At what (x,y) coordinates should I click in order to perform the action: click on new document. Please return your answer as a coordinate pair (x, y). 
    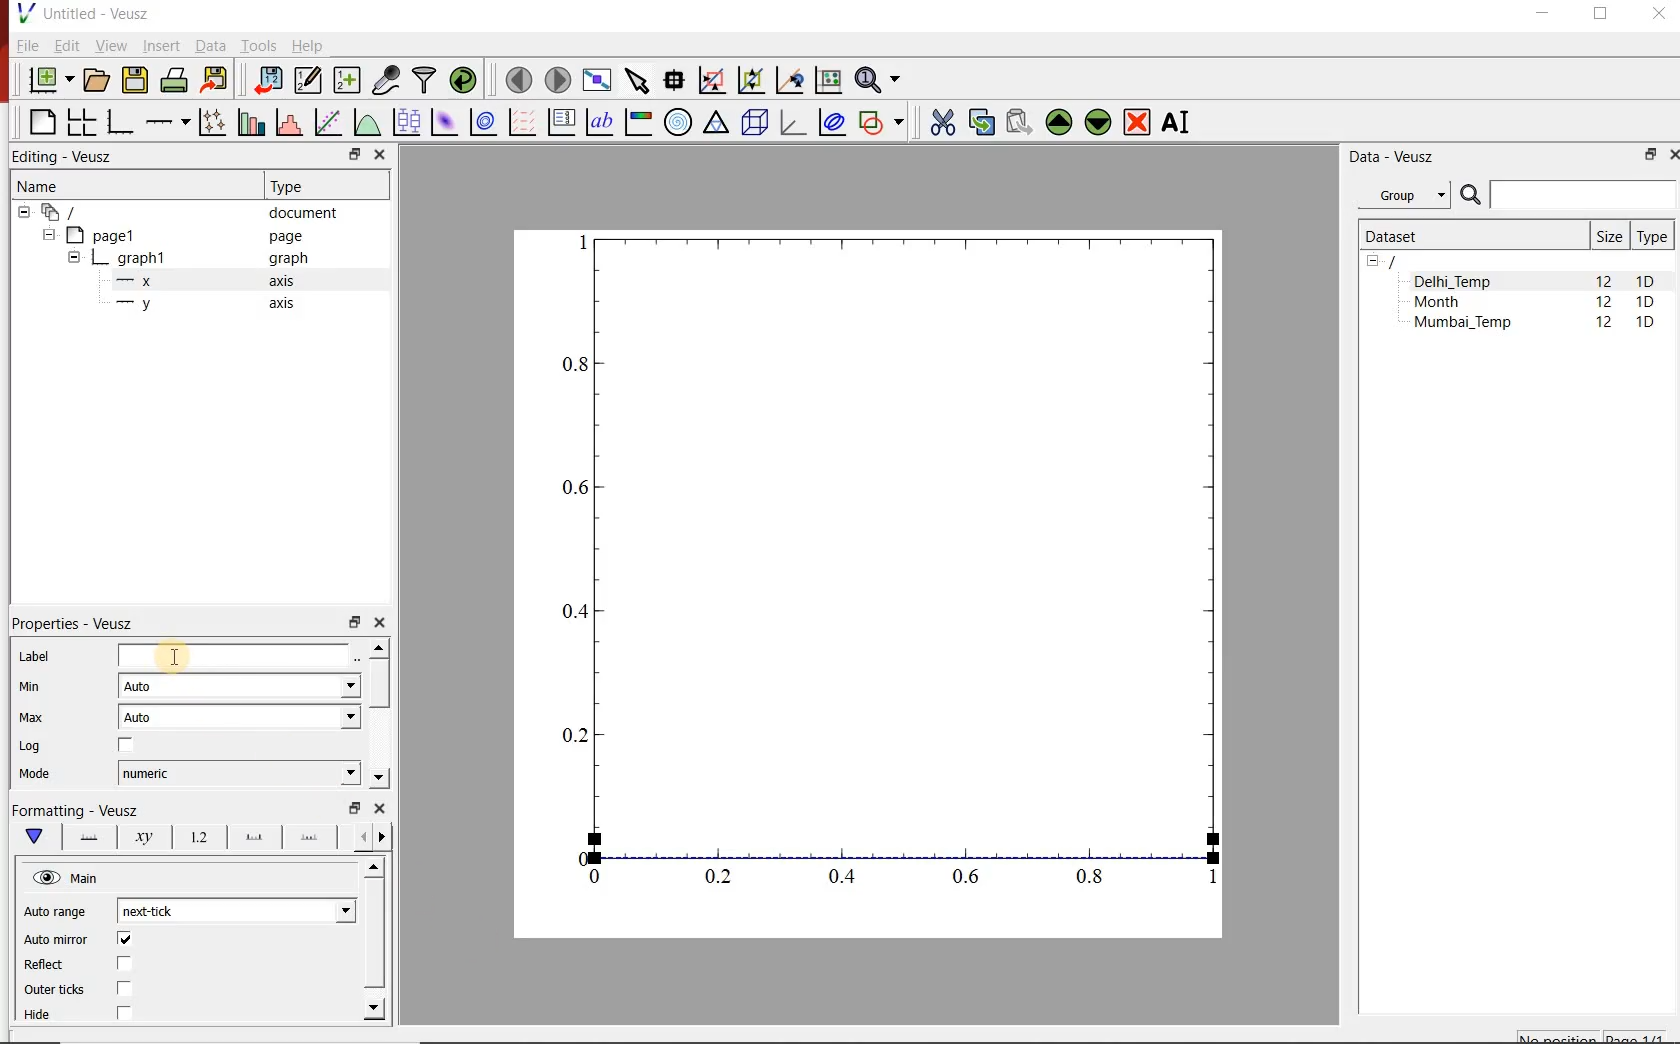
    Looking at the image, I should click on (49, 80).